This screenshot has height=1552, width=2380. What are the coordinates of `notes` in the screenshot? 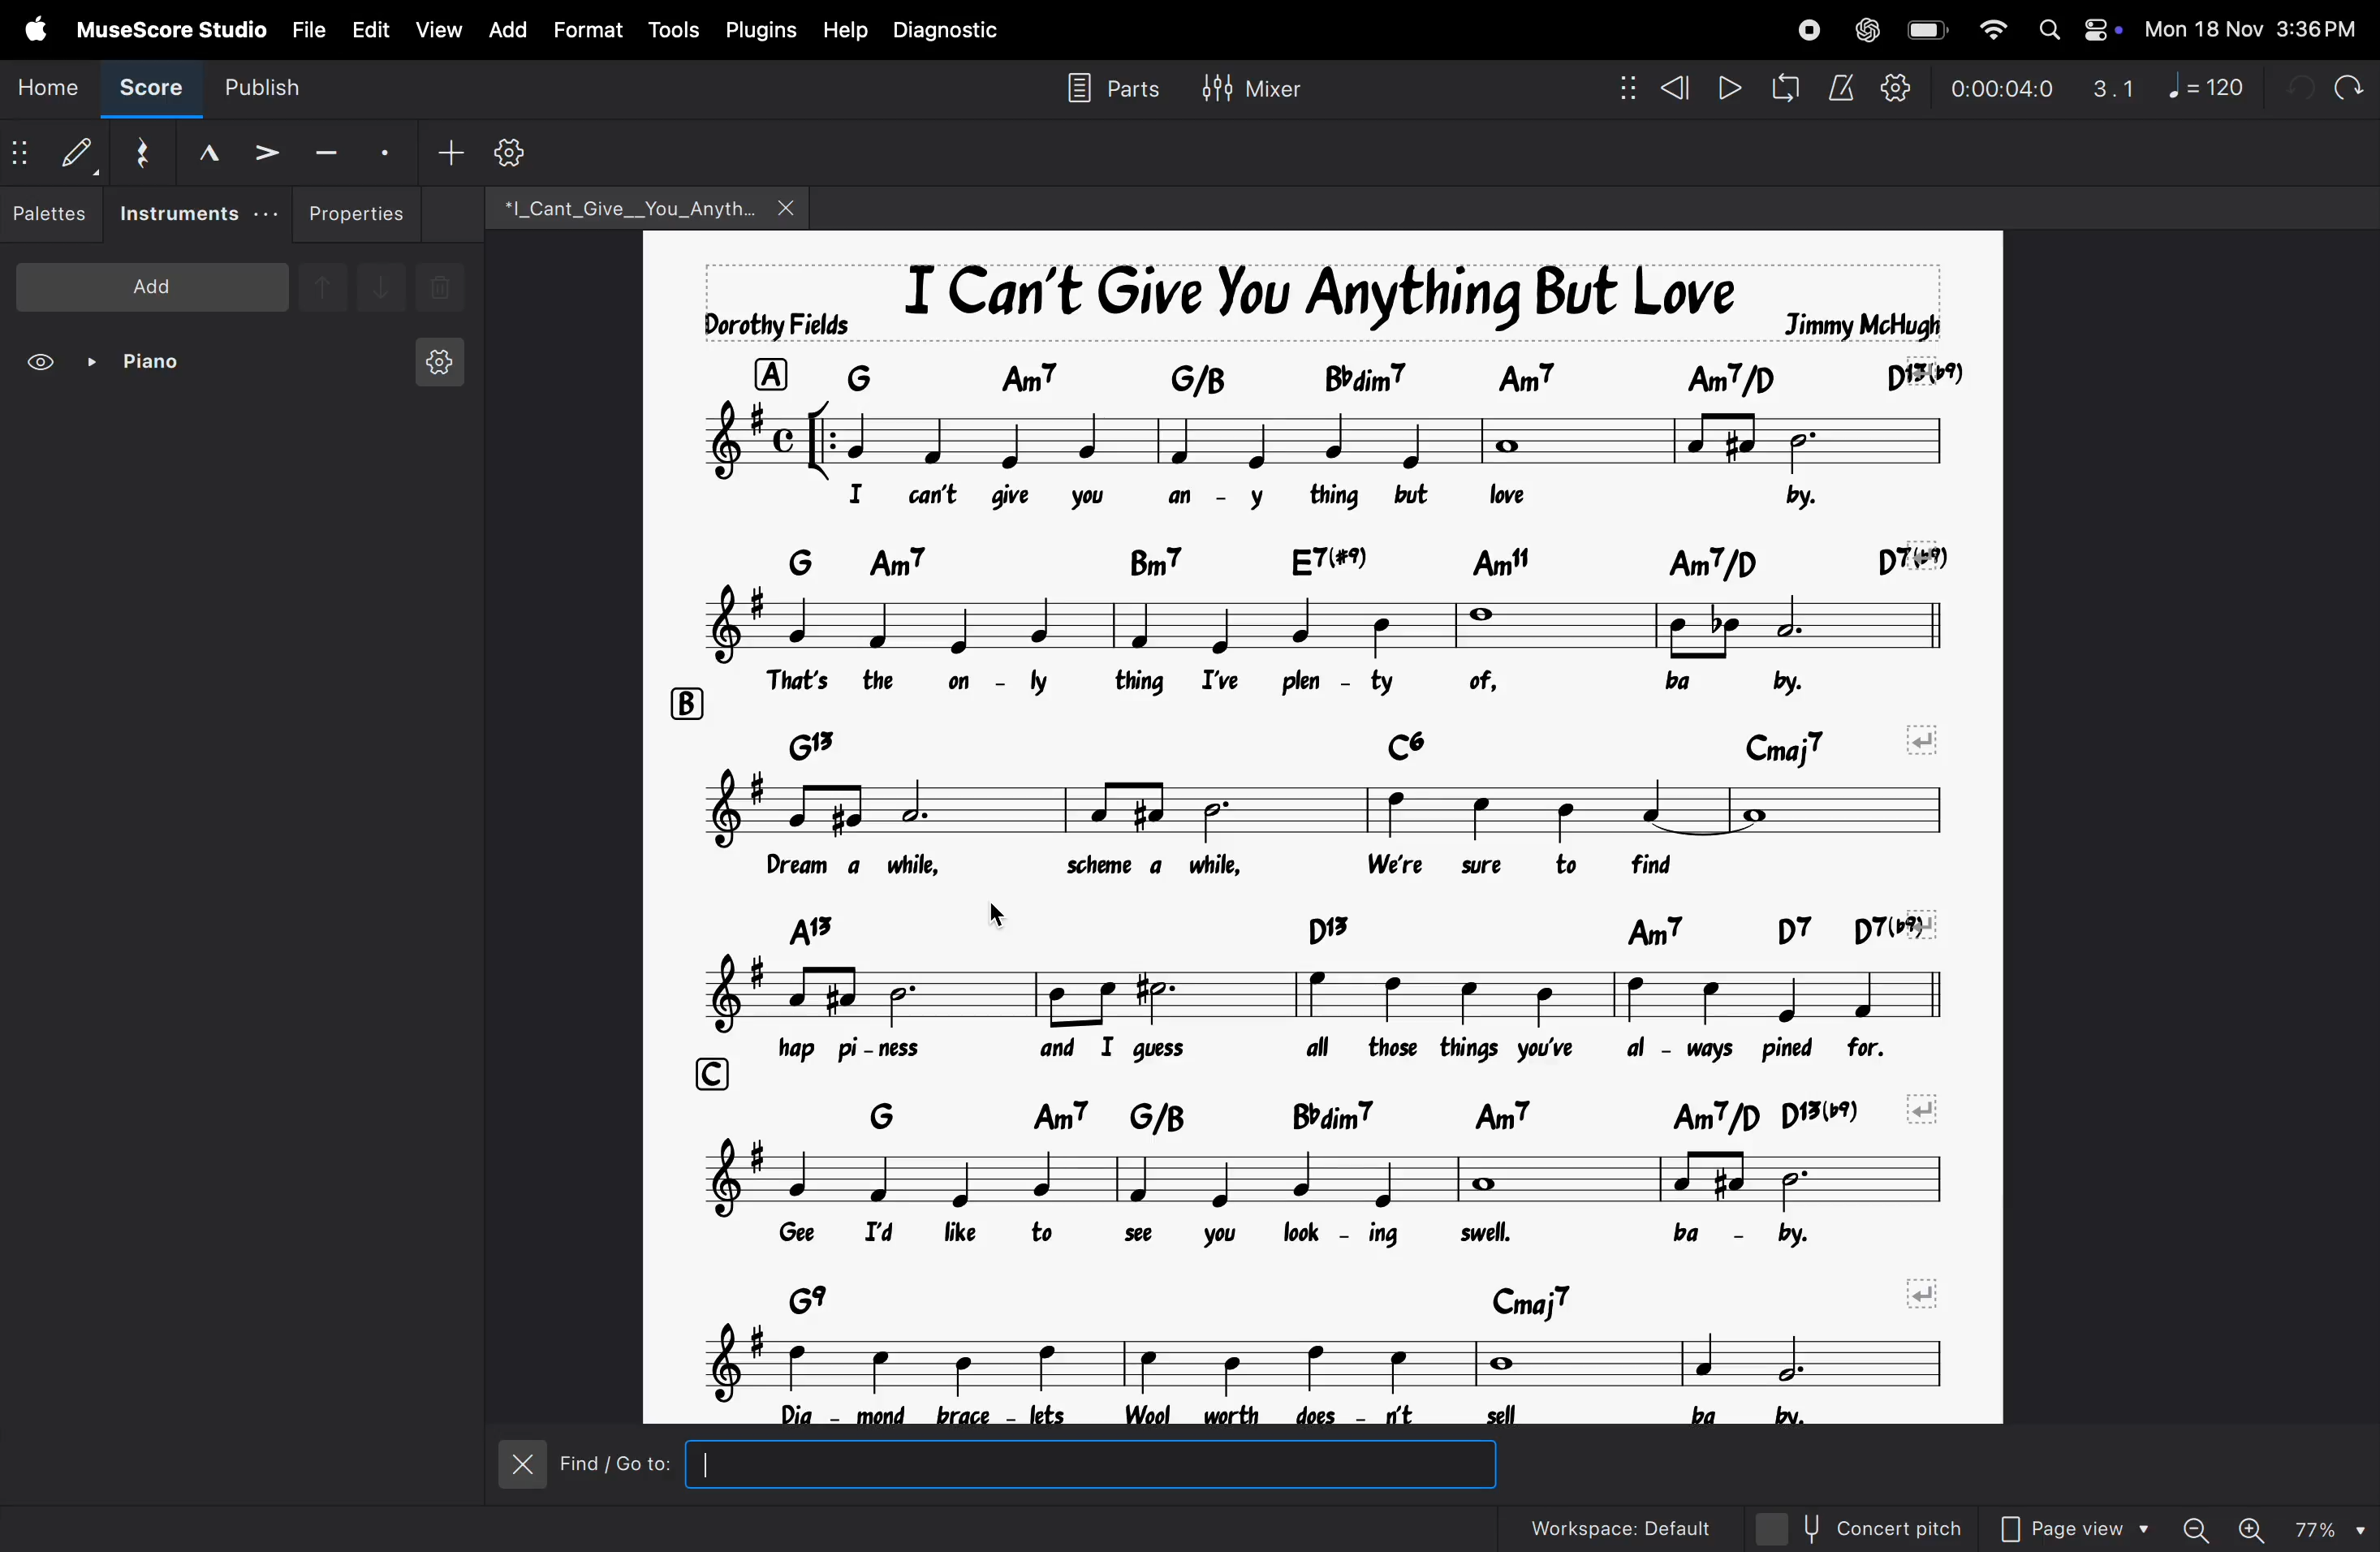 It's located at (1333, 1362).